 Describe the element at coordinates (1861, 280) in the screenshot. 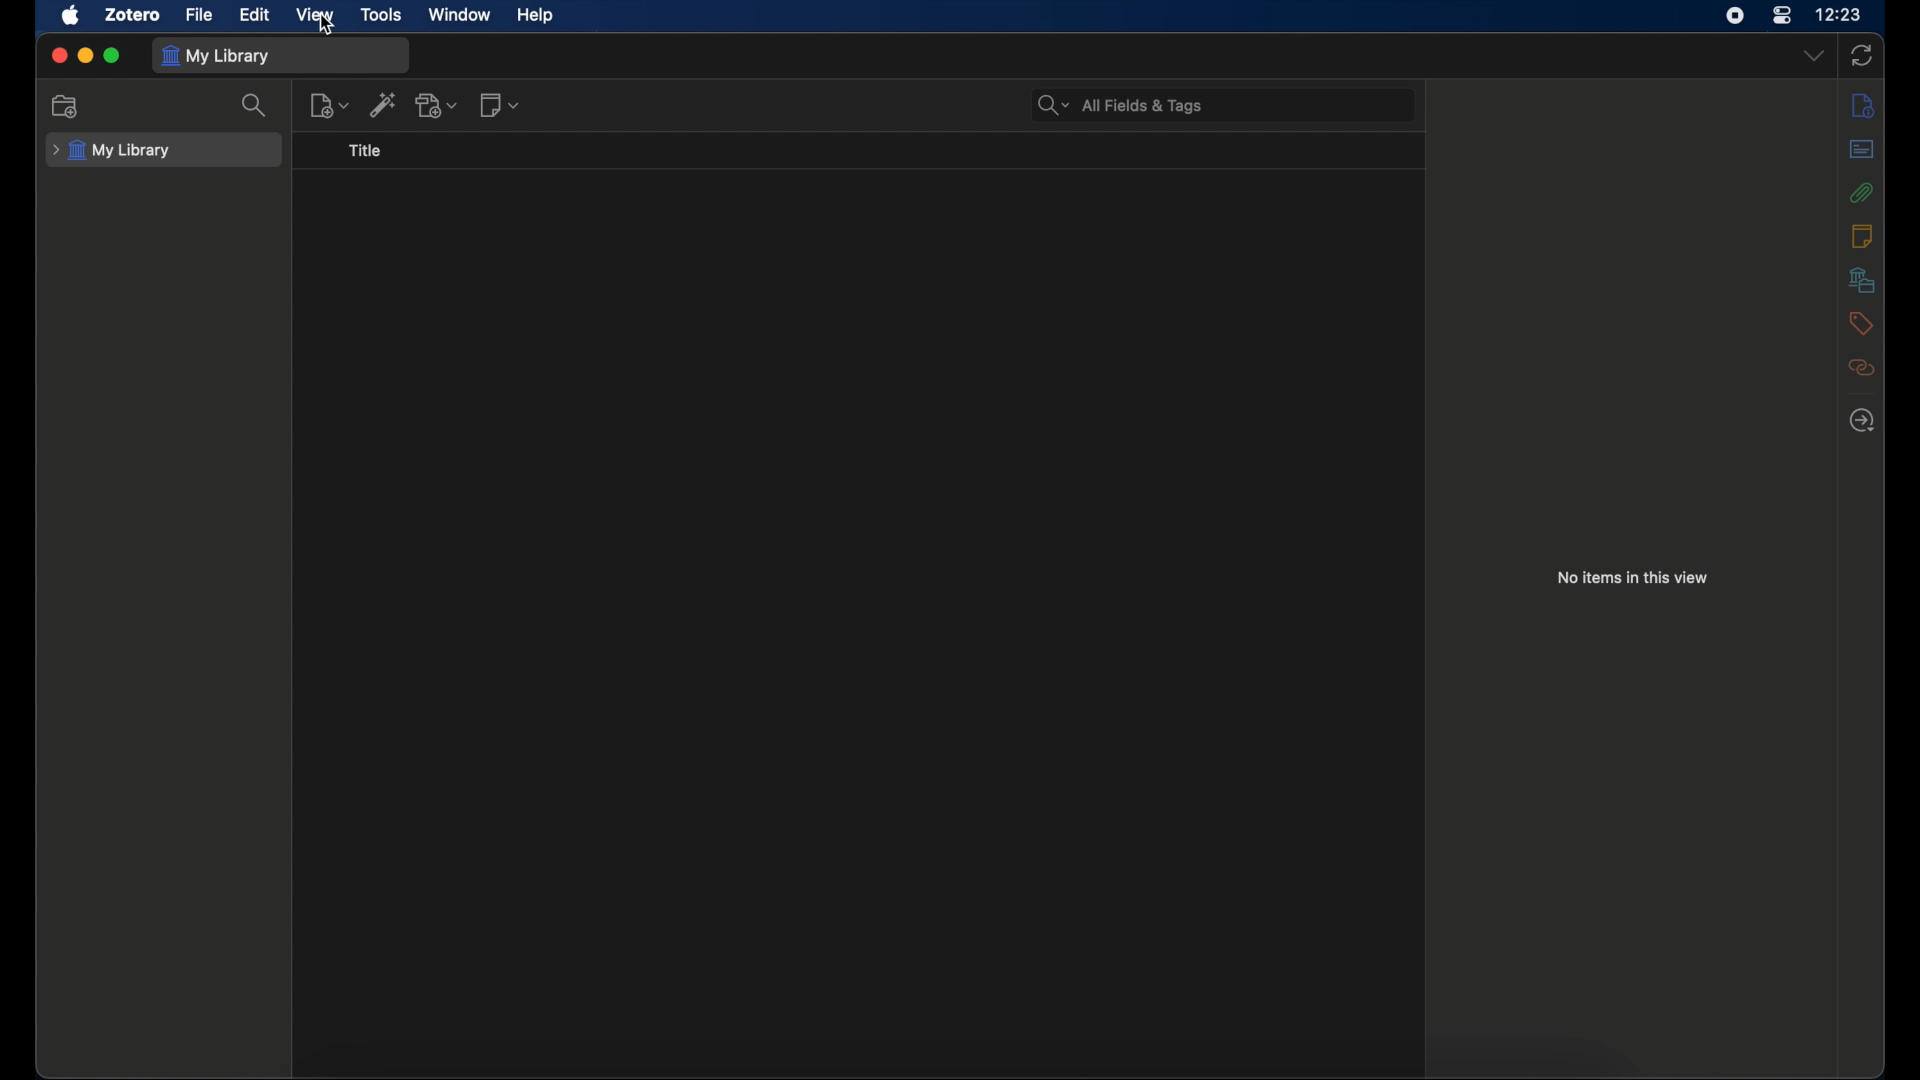

I see `libraries` at that location.